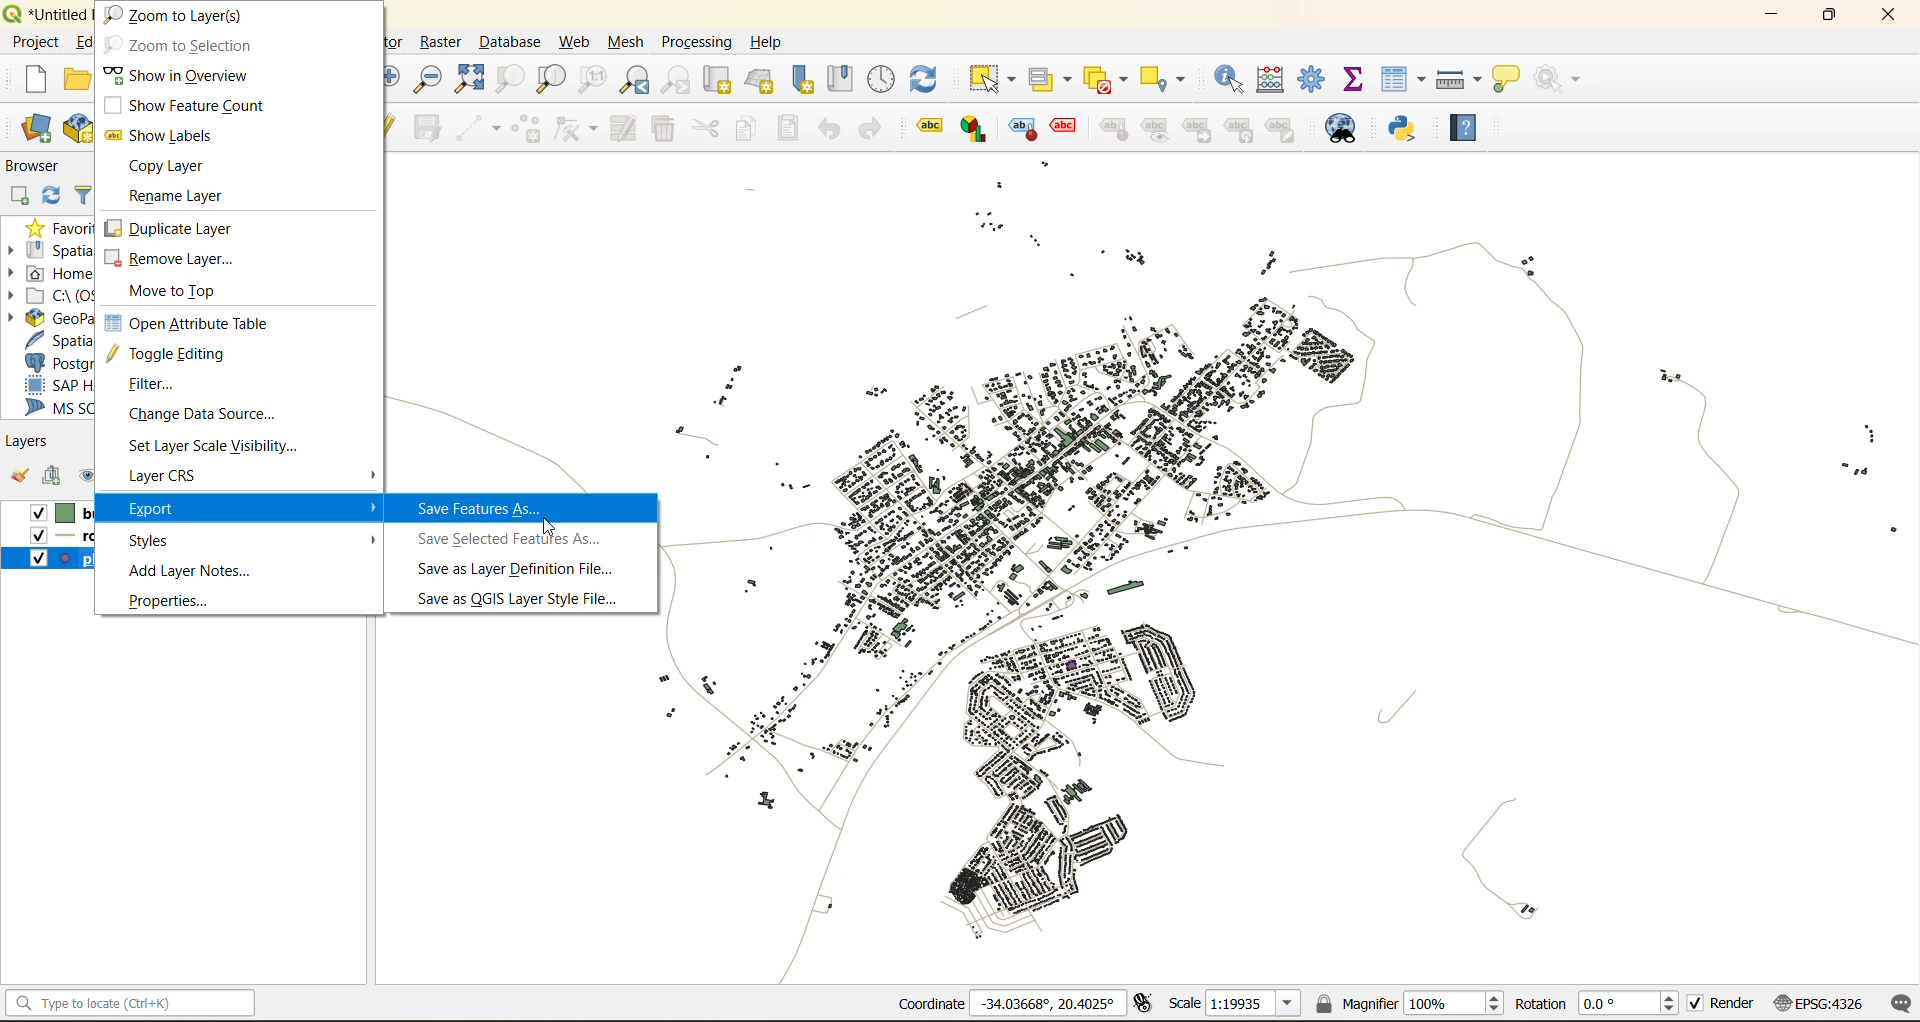 The height and width of the screenshot is (1022, 1920). What do you see at coordinates (212, 447) in the screenshot?
I see `set layer scale visibility` at bounding box center [212, 447].